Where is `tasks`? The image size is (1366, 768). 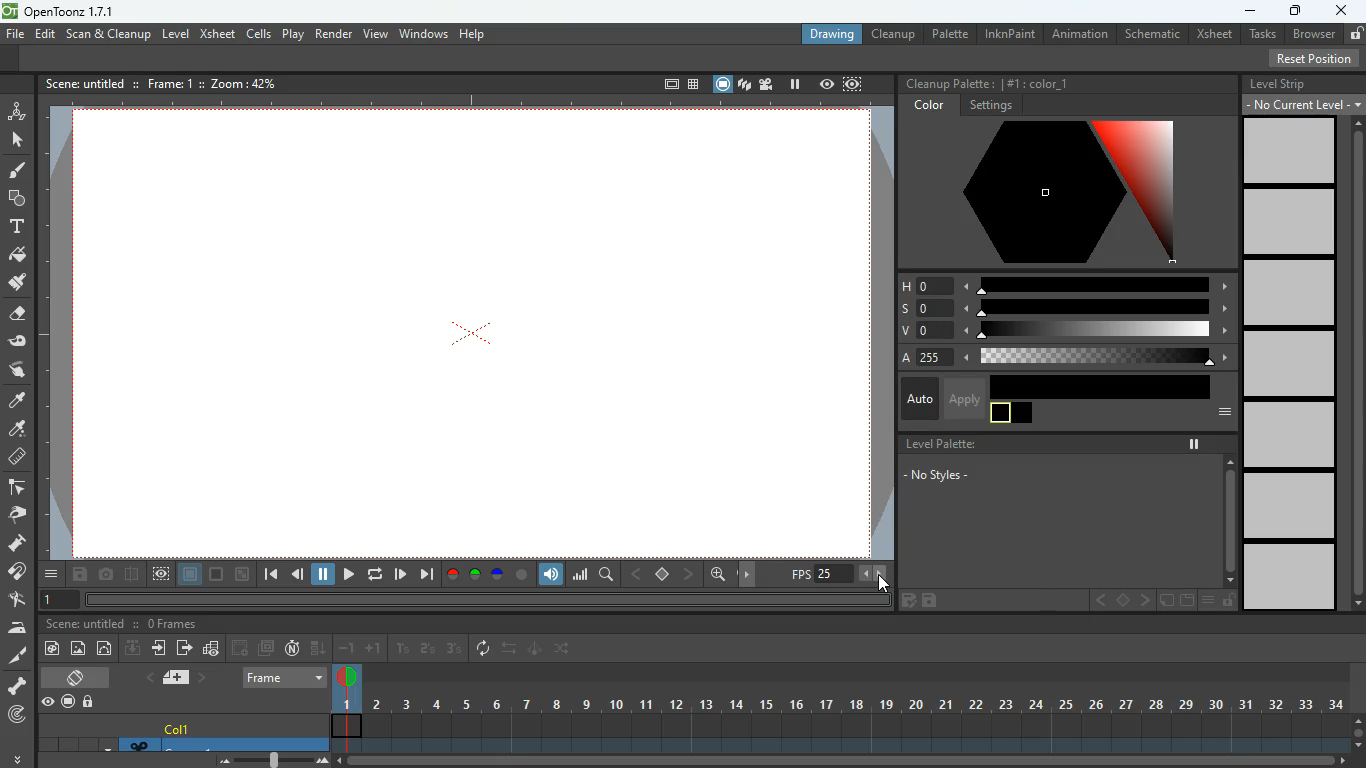
tasks is located at coordinates (1264, 33).